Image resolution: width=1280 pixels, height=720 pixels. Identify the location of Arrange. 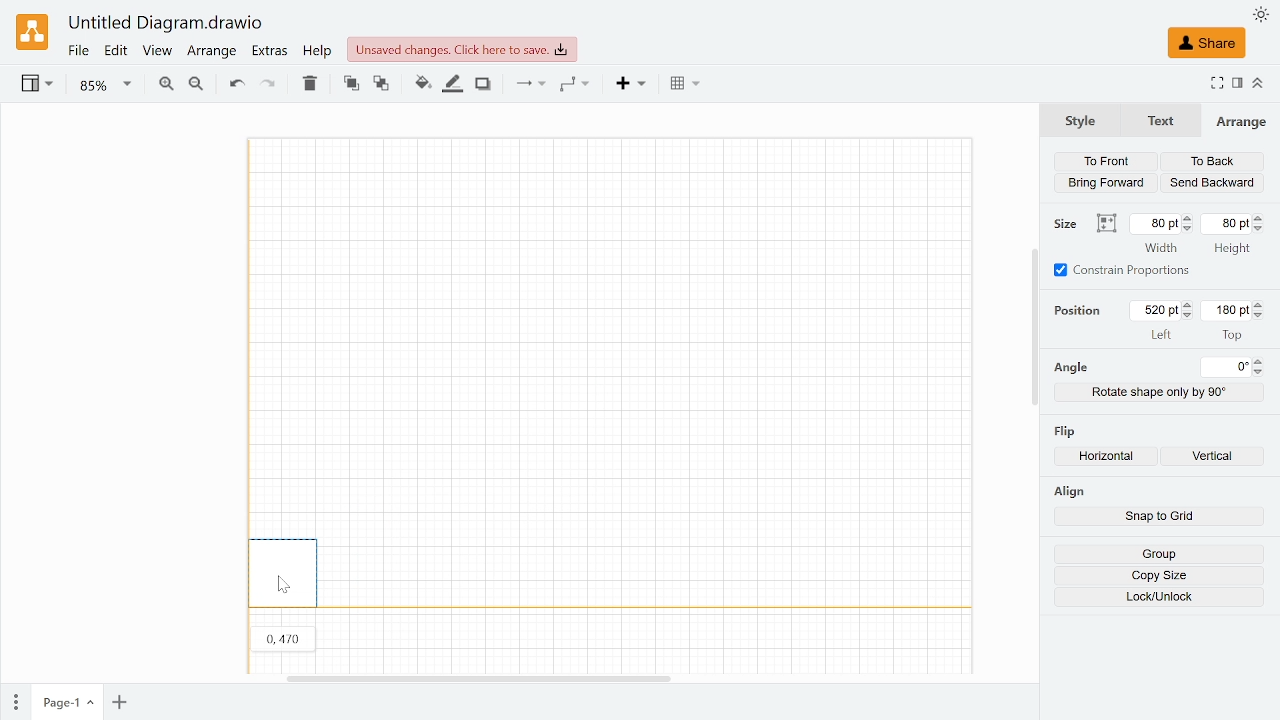
(211, 52).